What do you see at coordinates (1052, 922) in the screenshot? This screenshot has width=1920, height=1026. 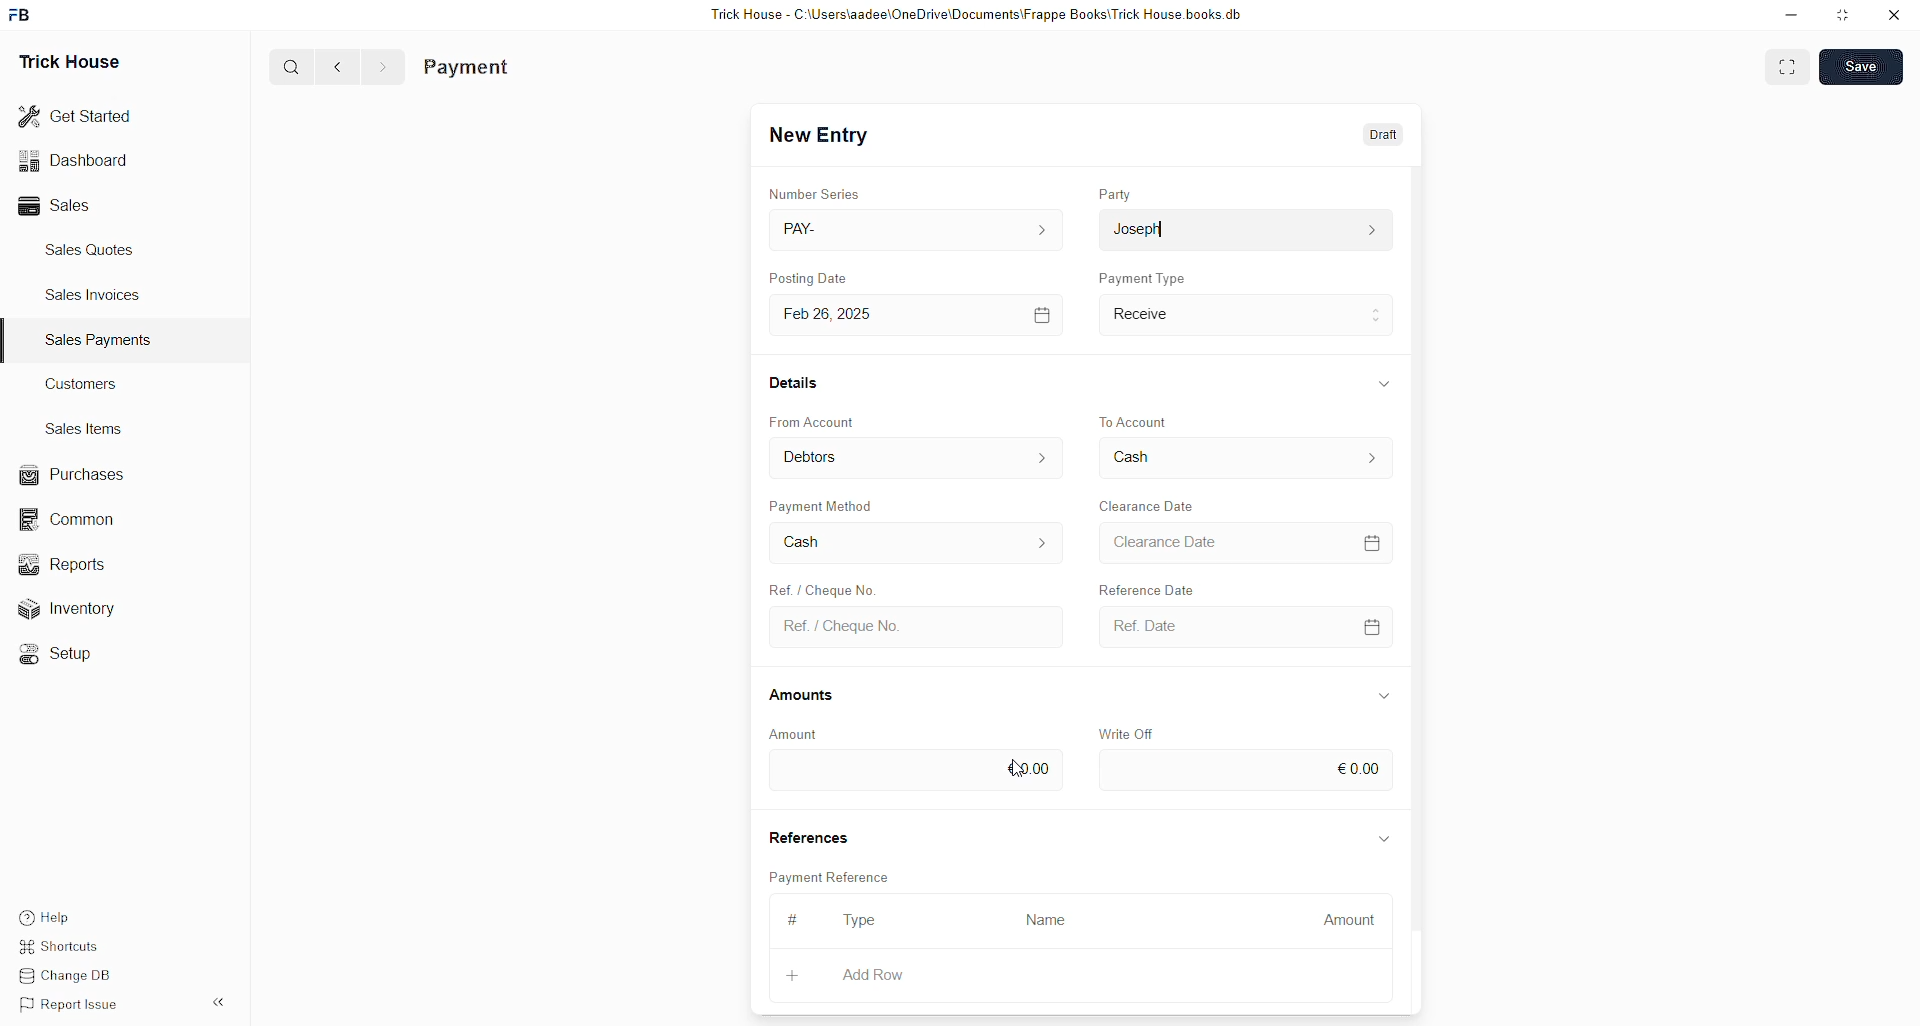 I see `Name` at bounding box center [1052, 922].